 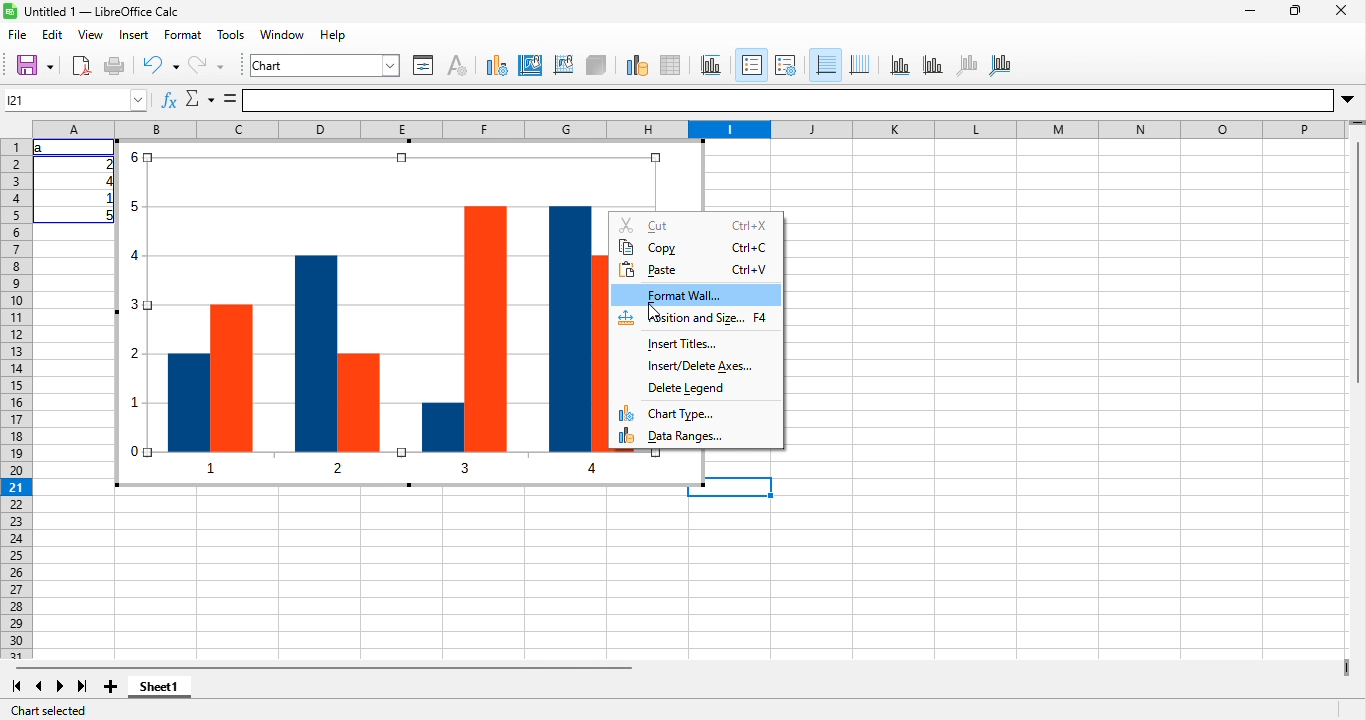 I want to click on file, so click(x=18, y=34).